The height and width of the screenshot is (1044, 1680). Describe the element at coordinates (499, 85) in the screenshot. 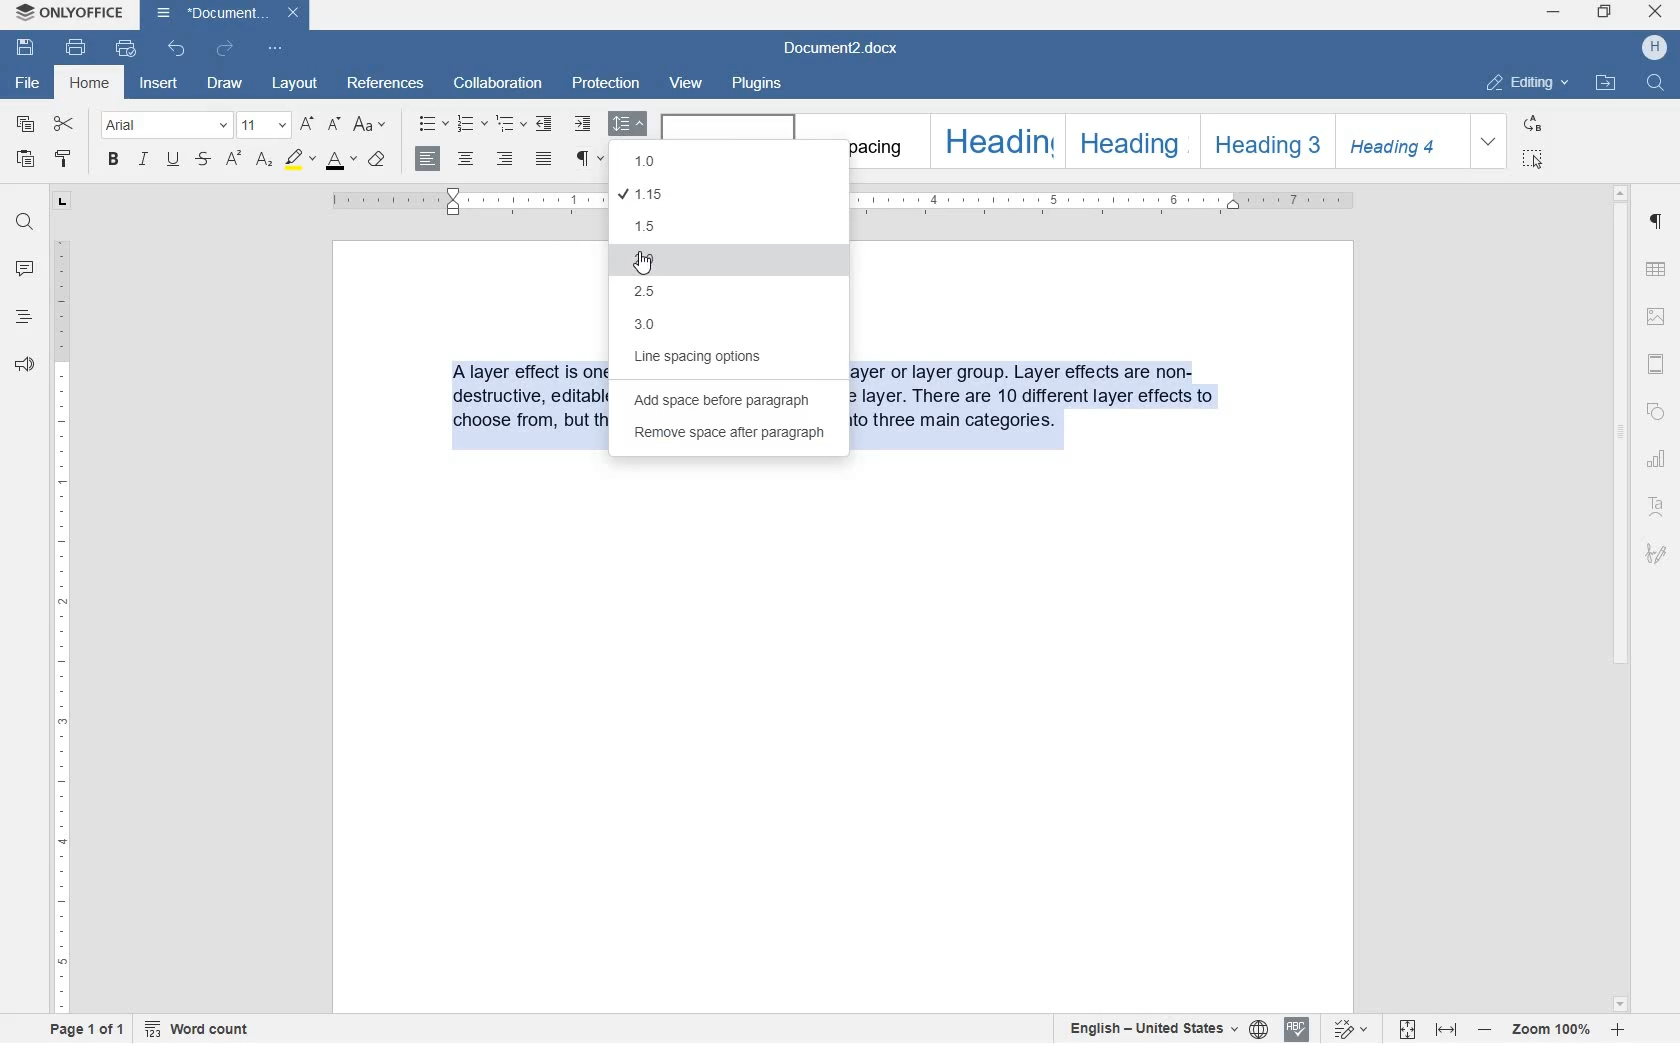

I see `collaboration` at that location.